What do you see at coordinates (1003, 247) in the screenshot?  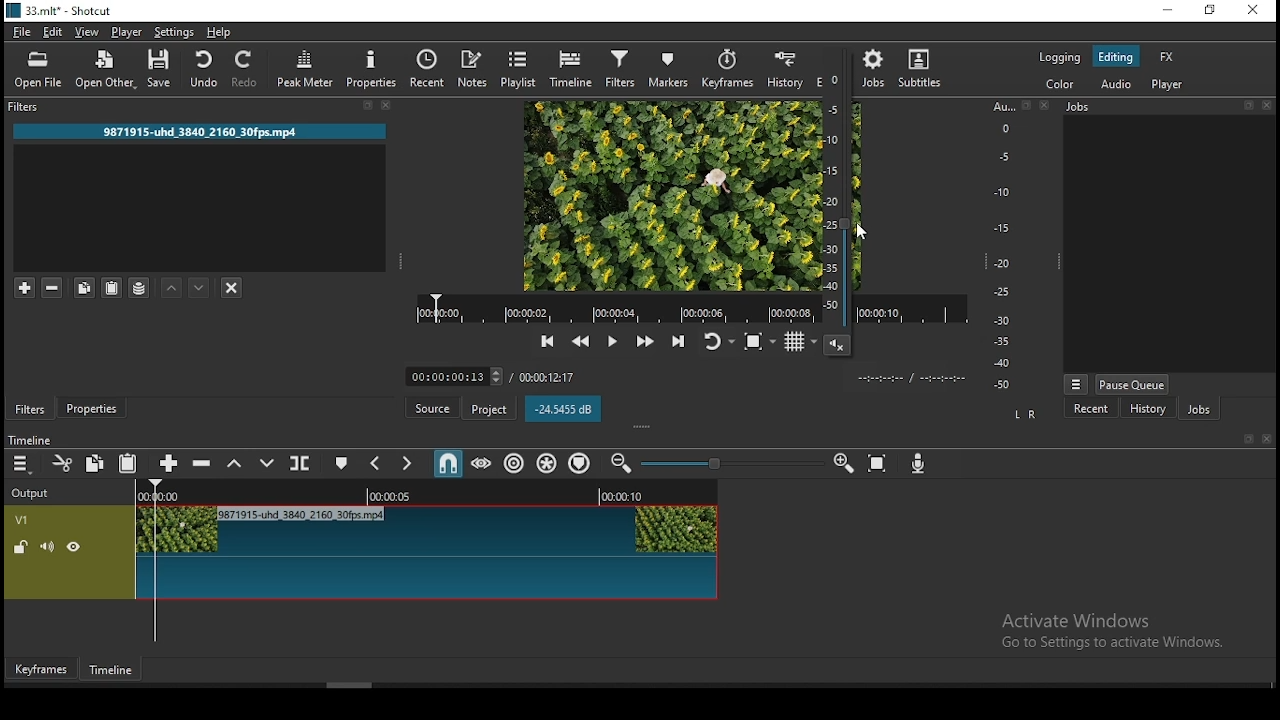 I see `scale` at bounding box center [1003, 247].